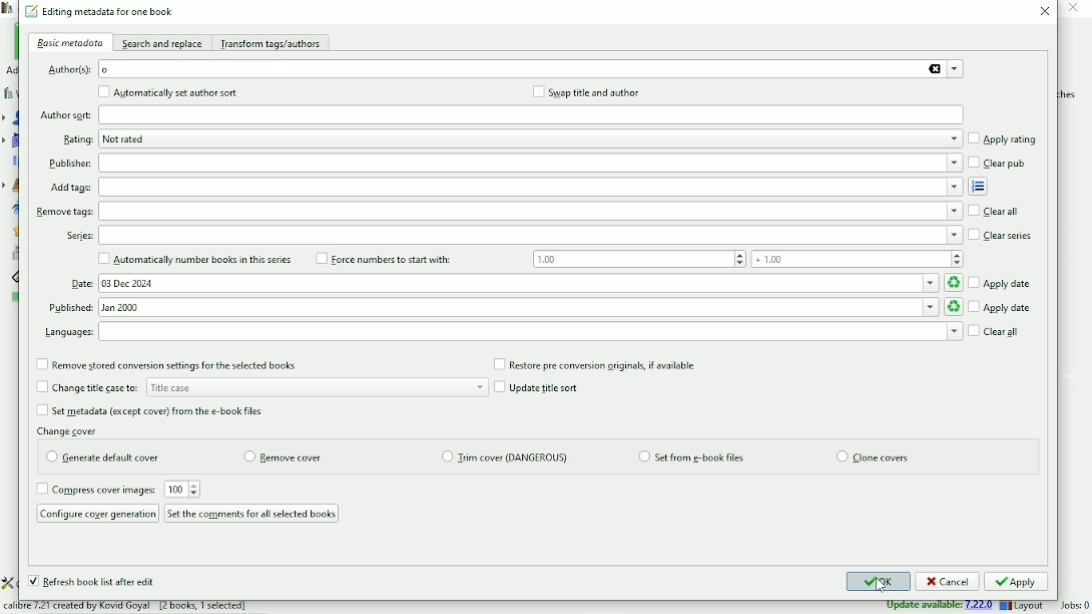  I want to click on select Languages, so click(529, 331).